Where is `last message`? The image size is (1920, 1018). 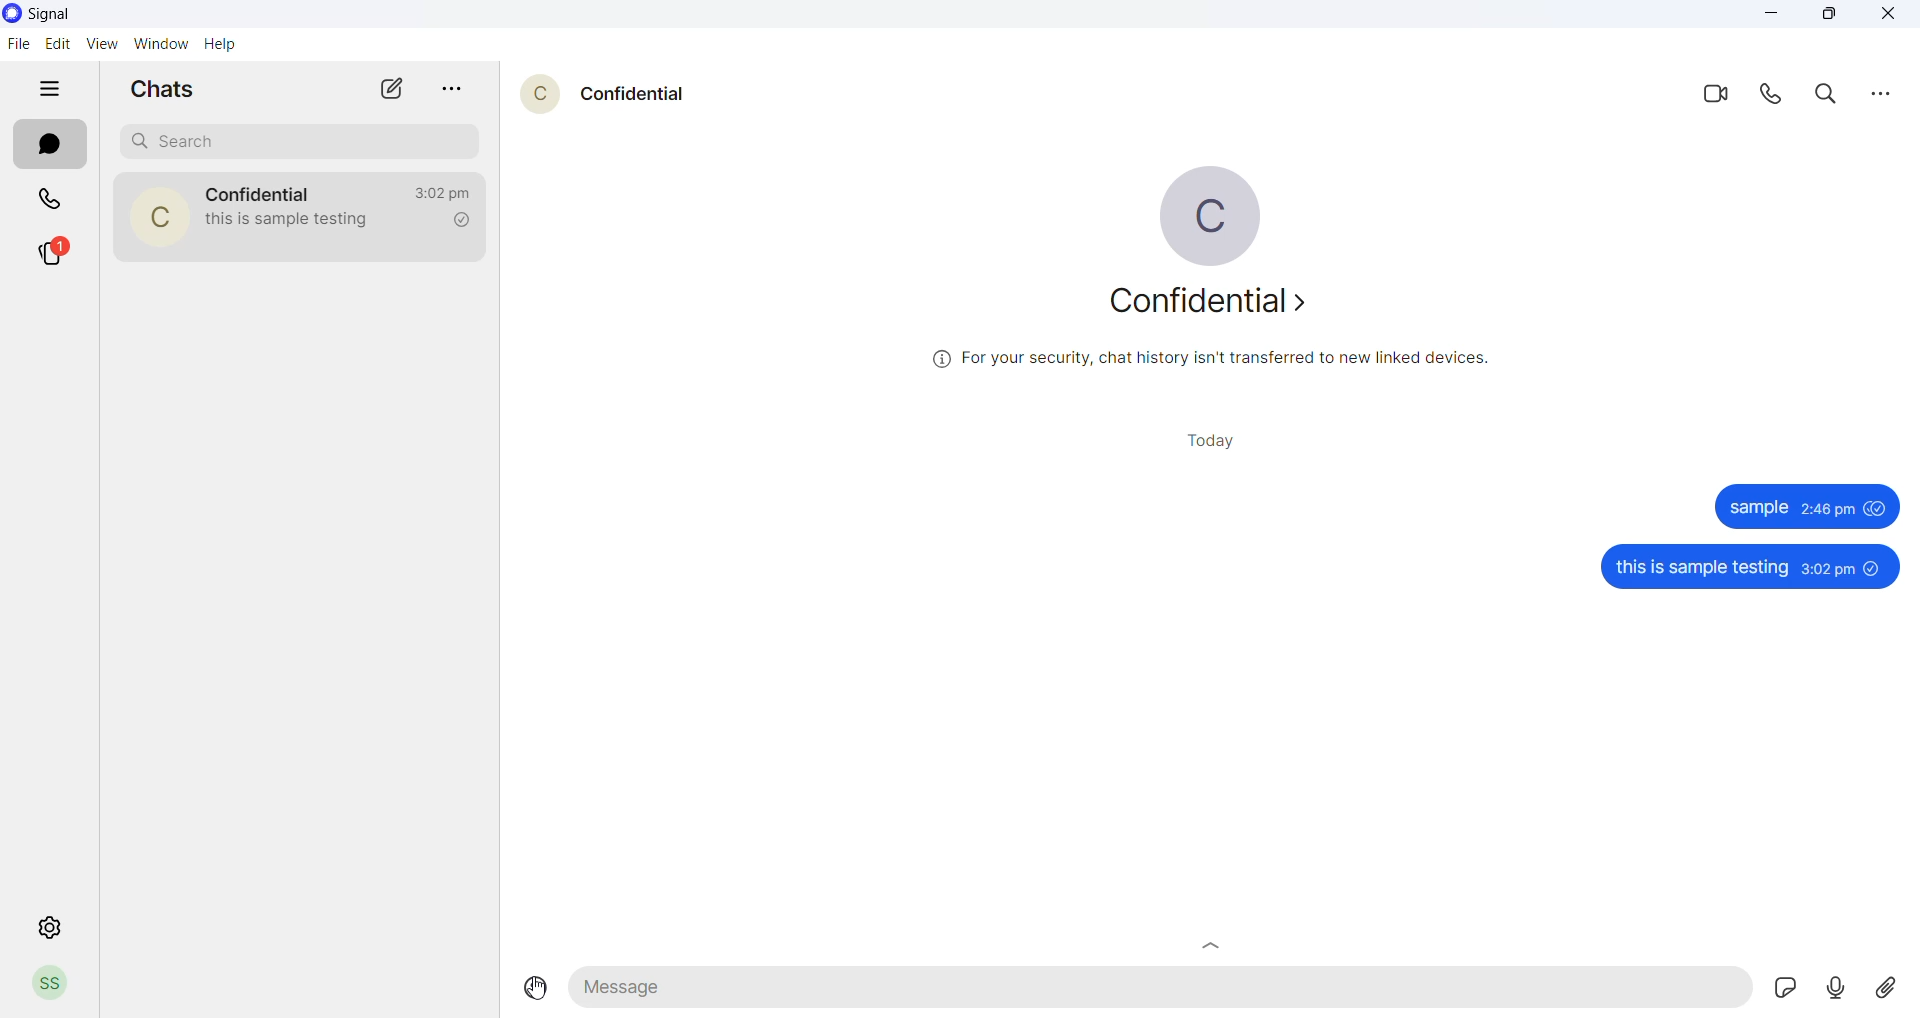 last message is located at coordinates (302, 227).